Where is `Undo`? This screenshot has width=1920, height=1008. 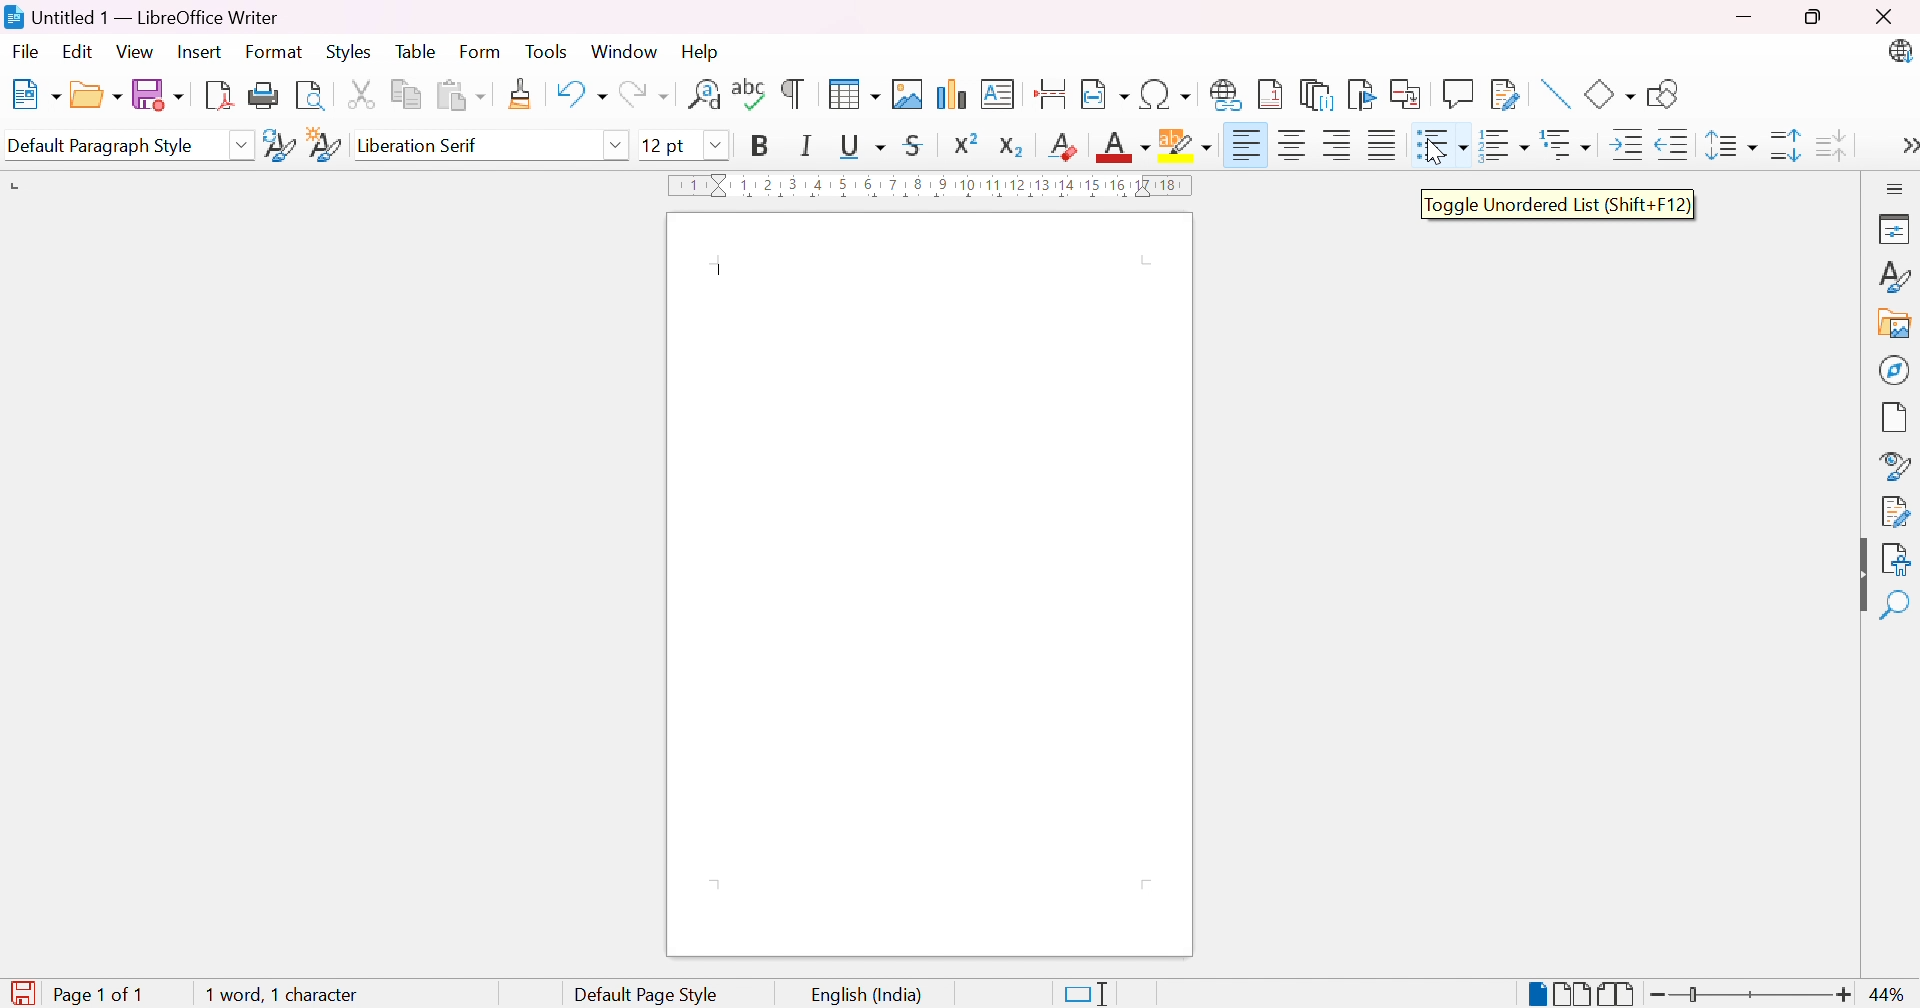 Undo is located at coordinates (581, 96).